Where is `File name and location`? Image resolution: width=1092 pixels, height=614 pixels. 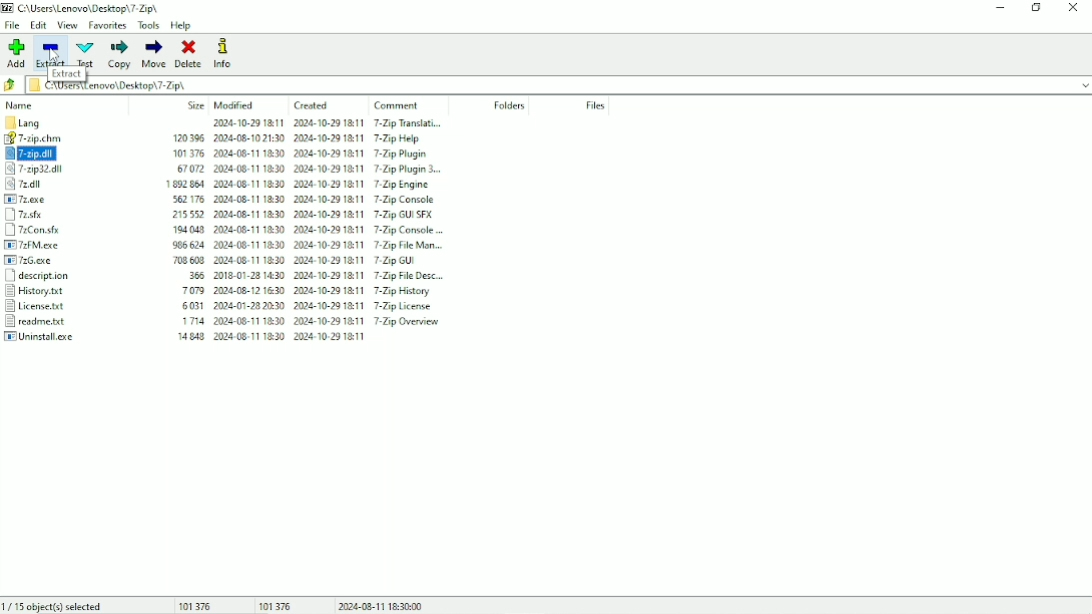 File name and location is located at coordinates (558, 85).